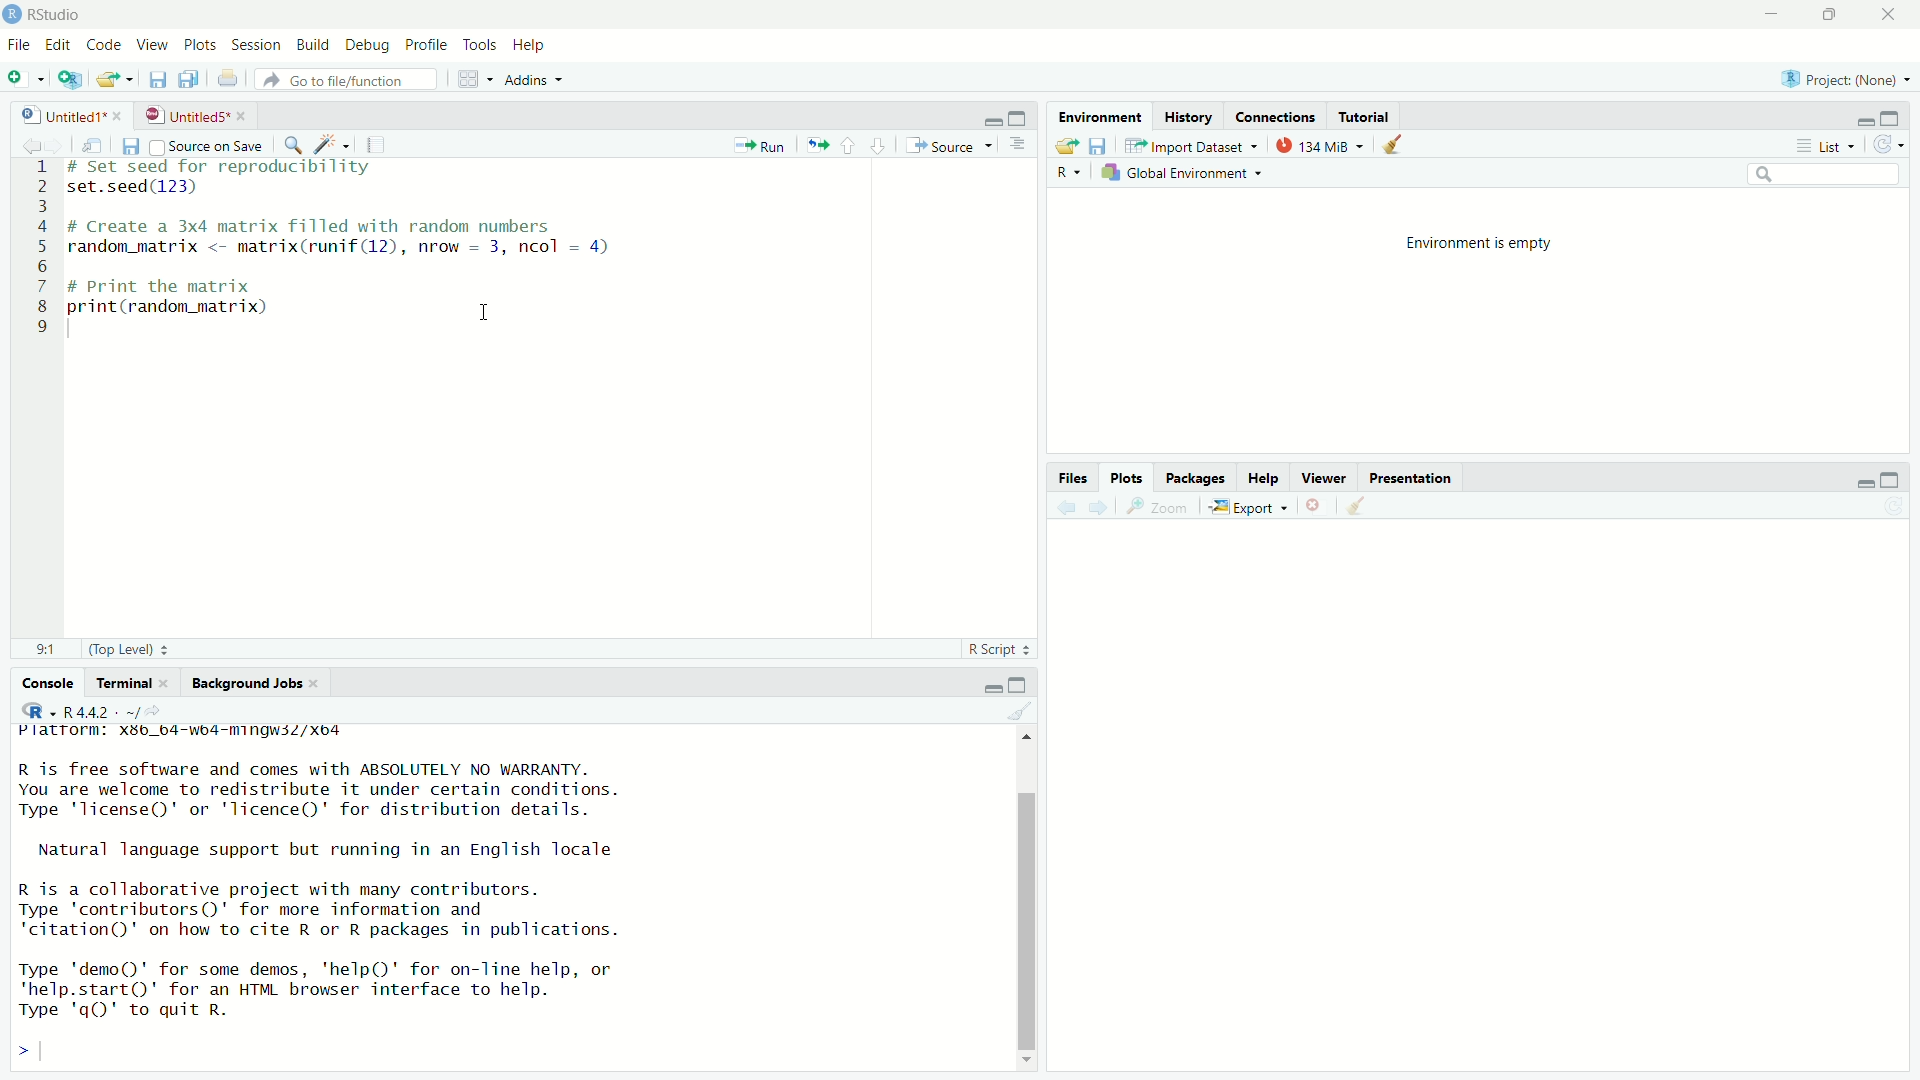 The height and width of the screenshot is (1080, 1920). I want to click on save, so click(1099, 148).